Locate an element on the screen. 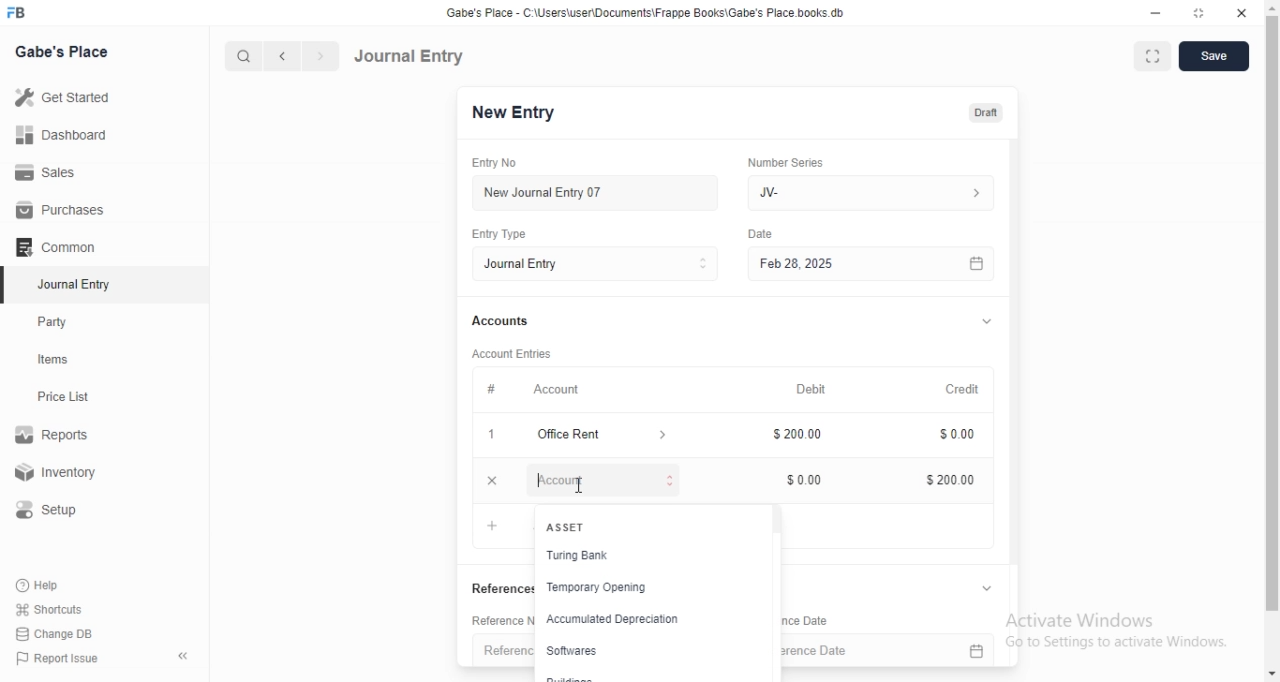  close is located at coordinates (1243, 10).